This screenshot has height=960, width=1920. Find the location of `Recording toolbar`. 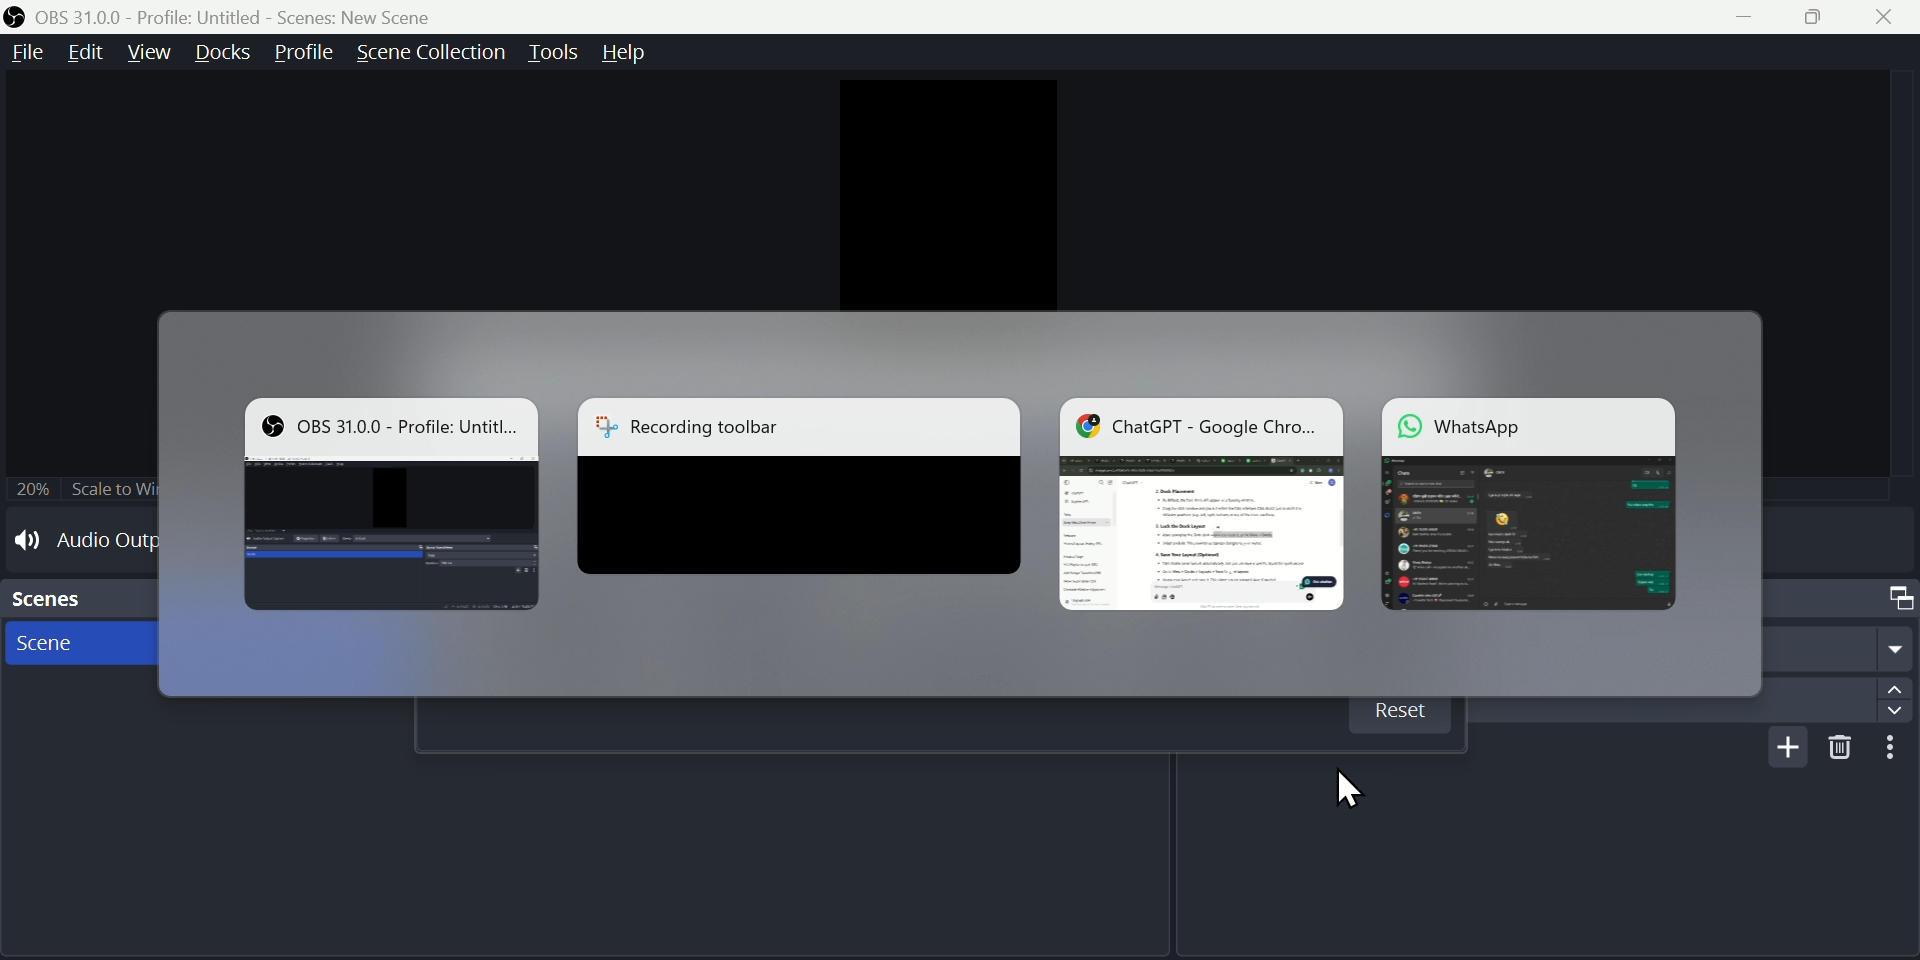

Recording toolbar is located at coordinates (800, 490).